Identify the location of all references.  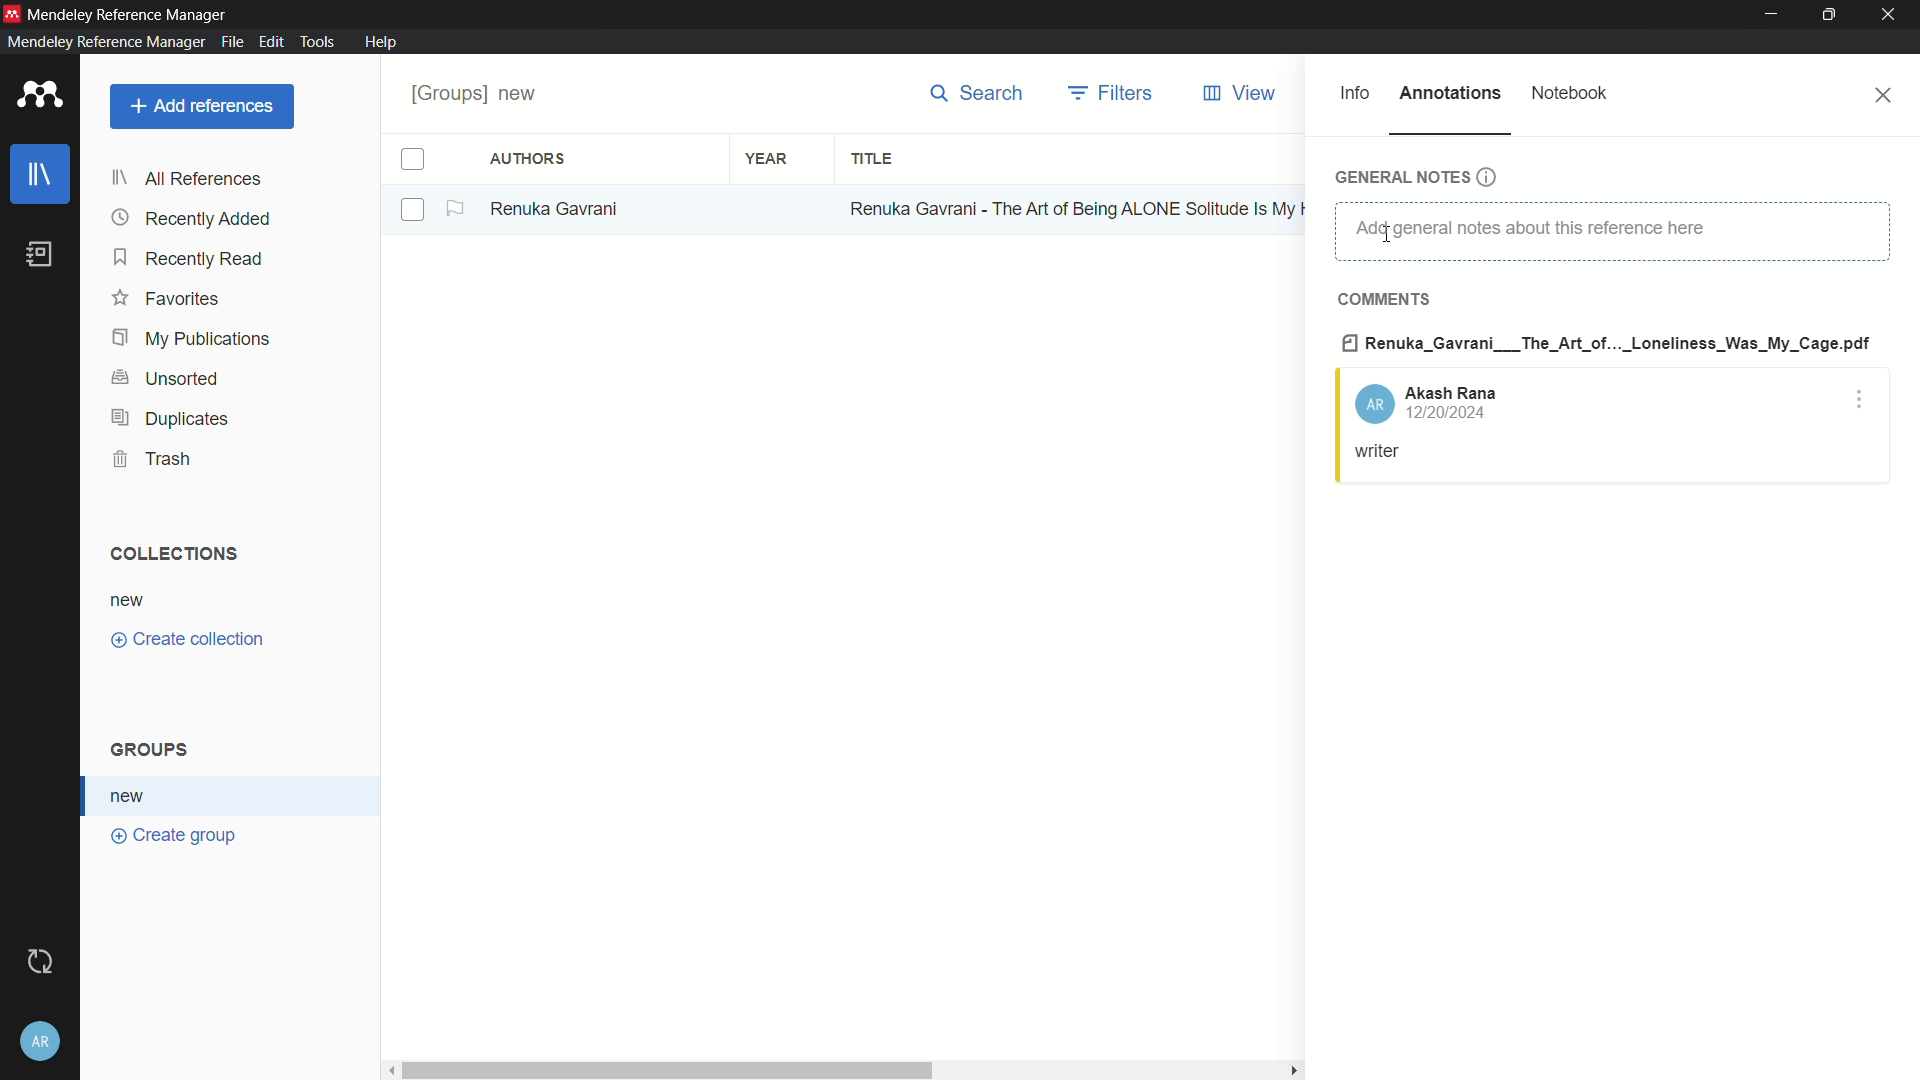
(186, 181).